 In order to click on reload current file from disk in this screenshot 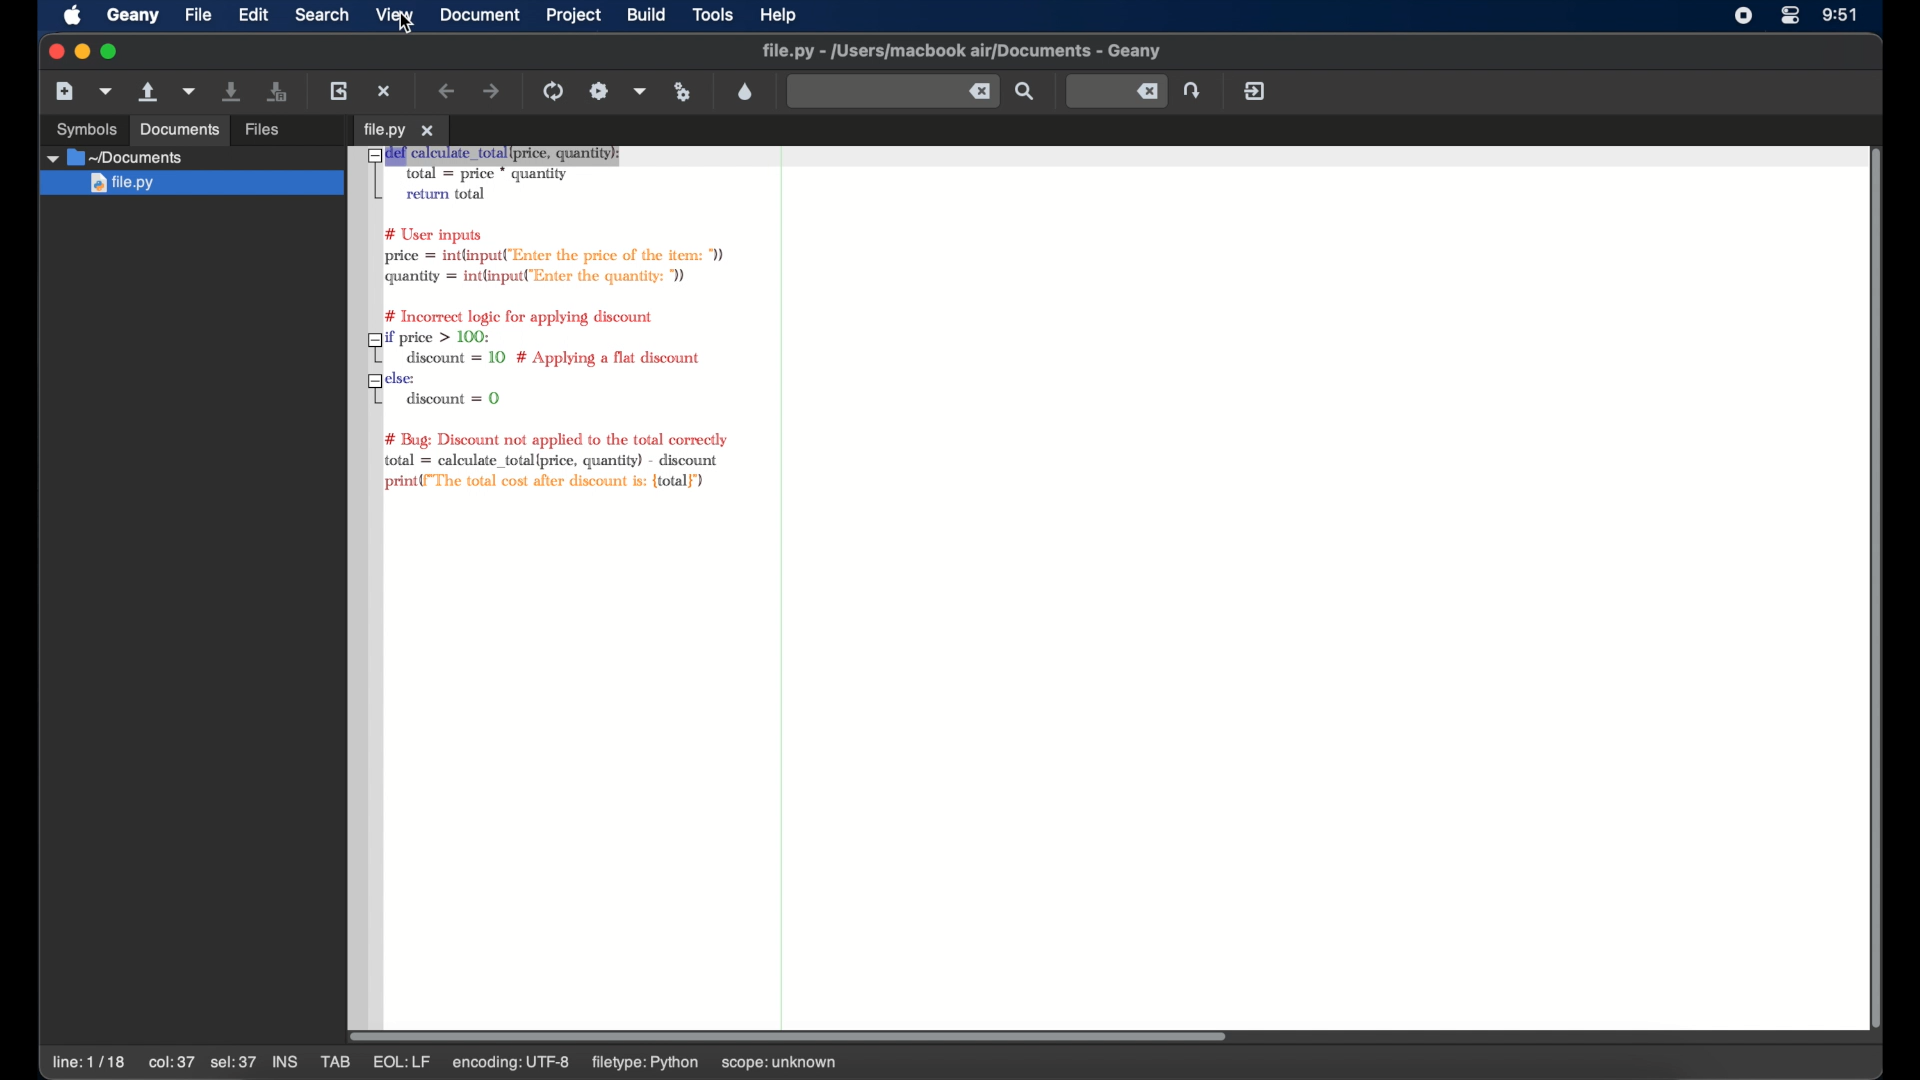, I will do `click(340, 91)`.